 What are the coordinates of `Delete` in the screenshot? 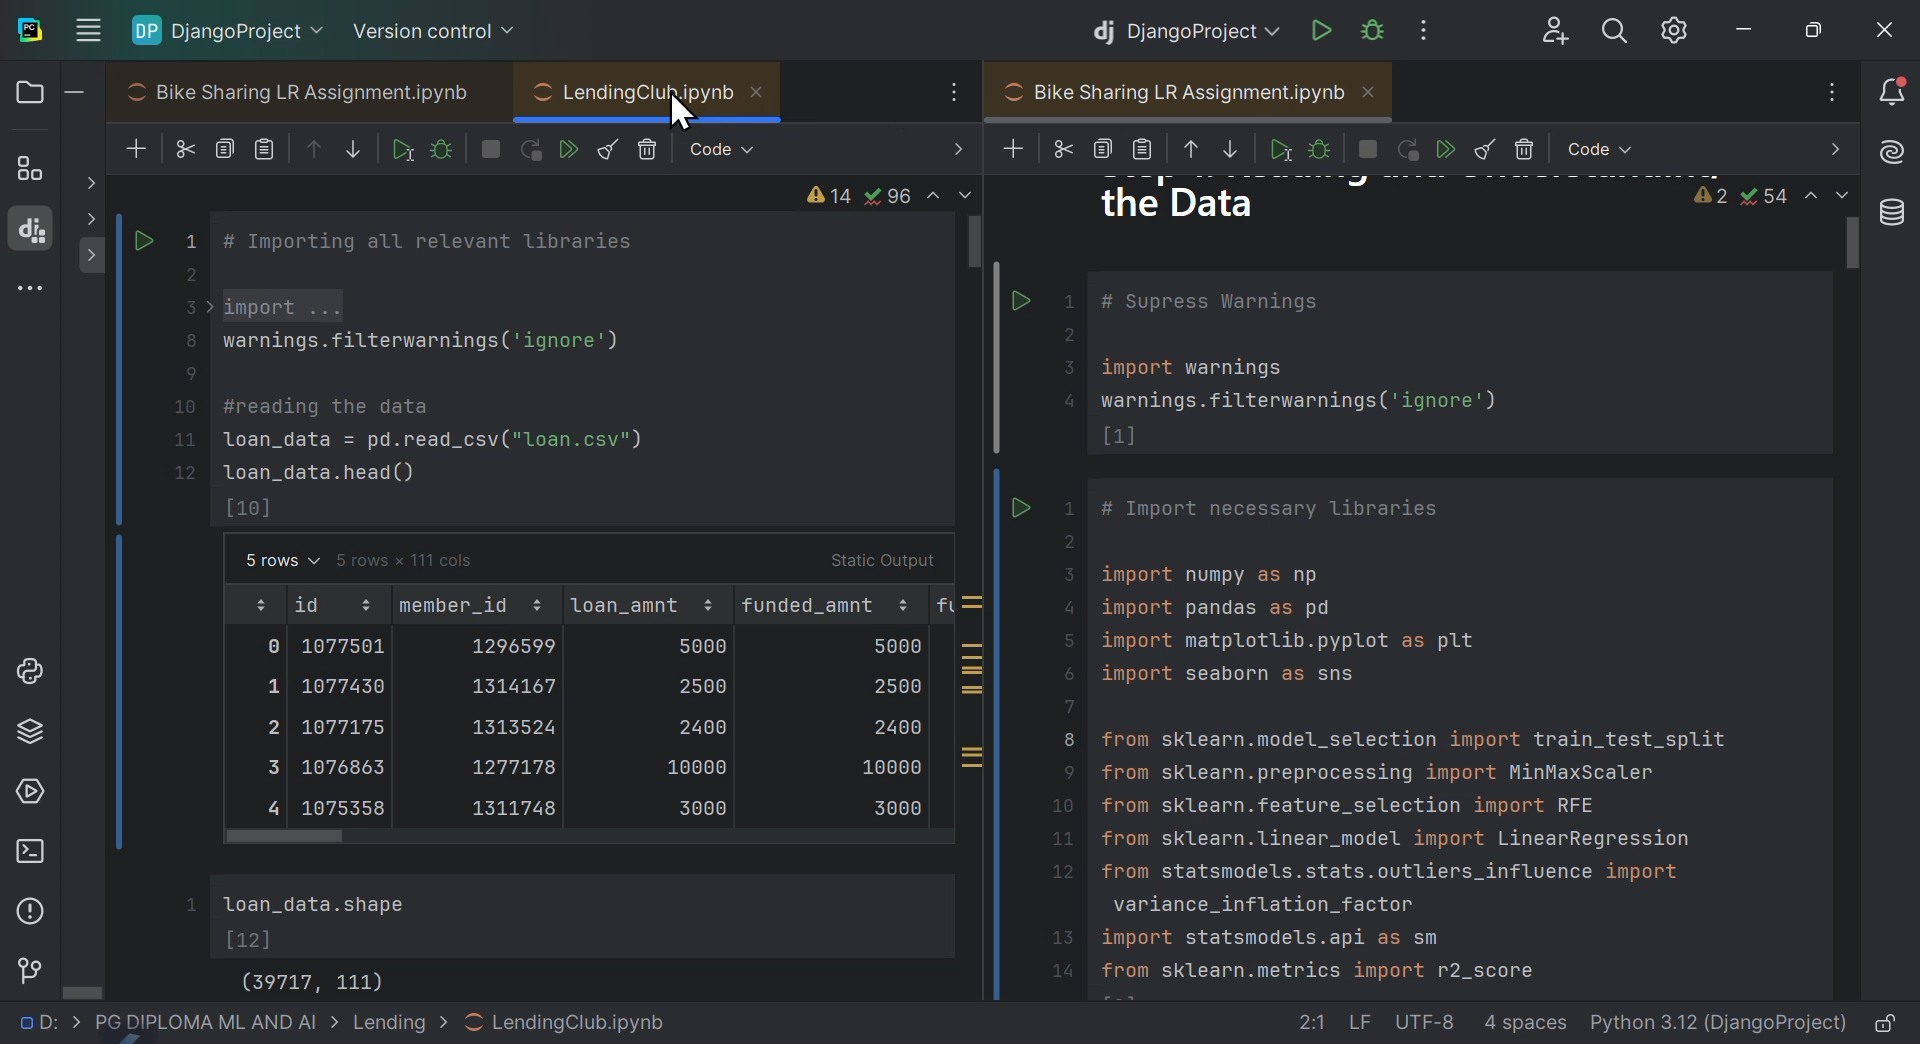 It's located at (655, 147).